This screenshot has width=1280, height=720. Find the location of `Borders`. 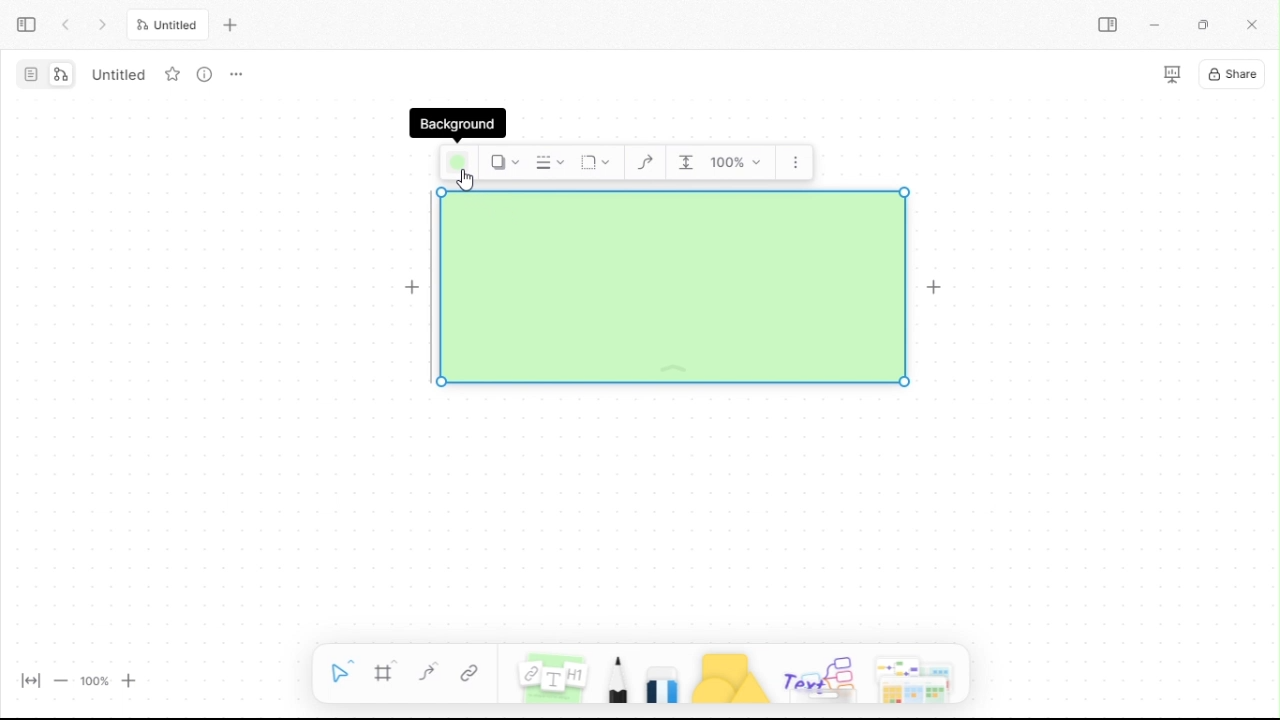

Borders is located at coordinates (673, 287).